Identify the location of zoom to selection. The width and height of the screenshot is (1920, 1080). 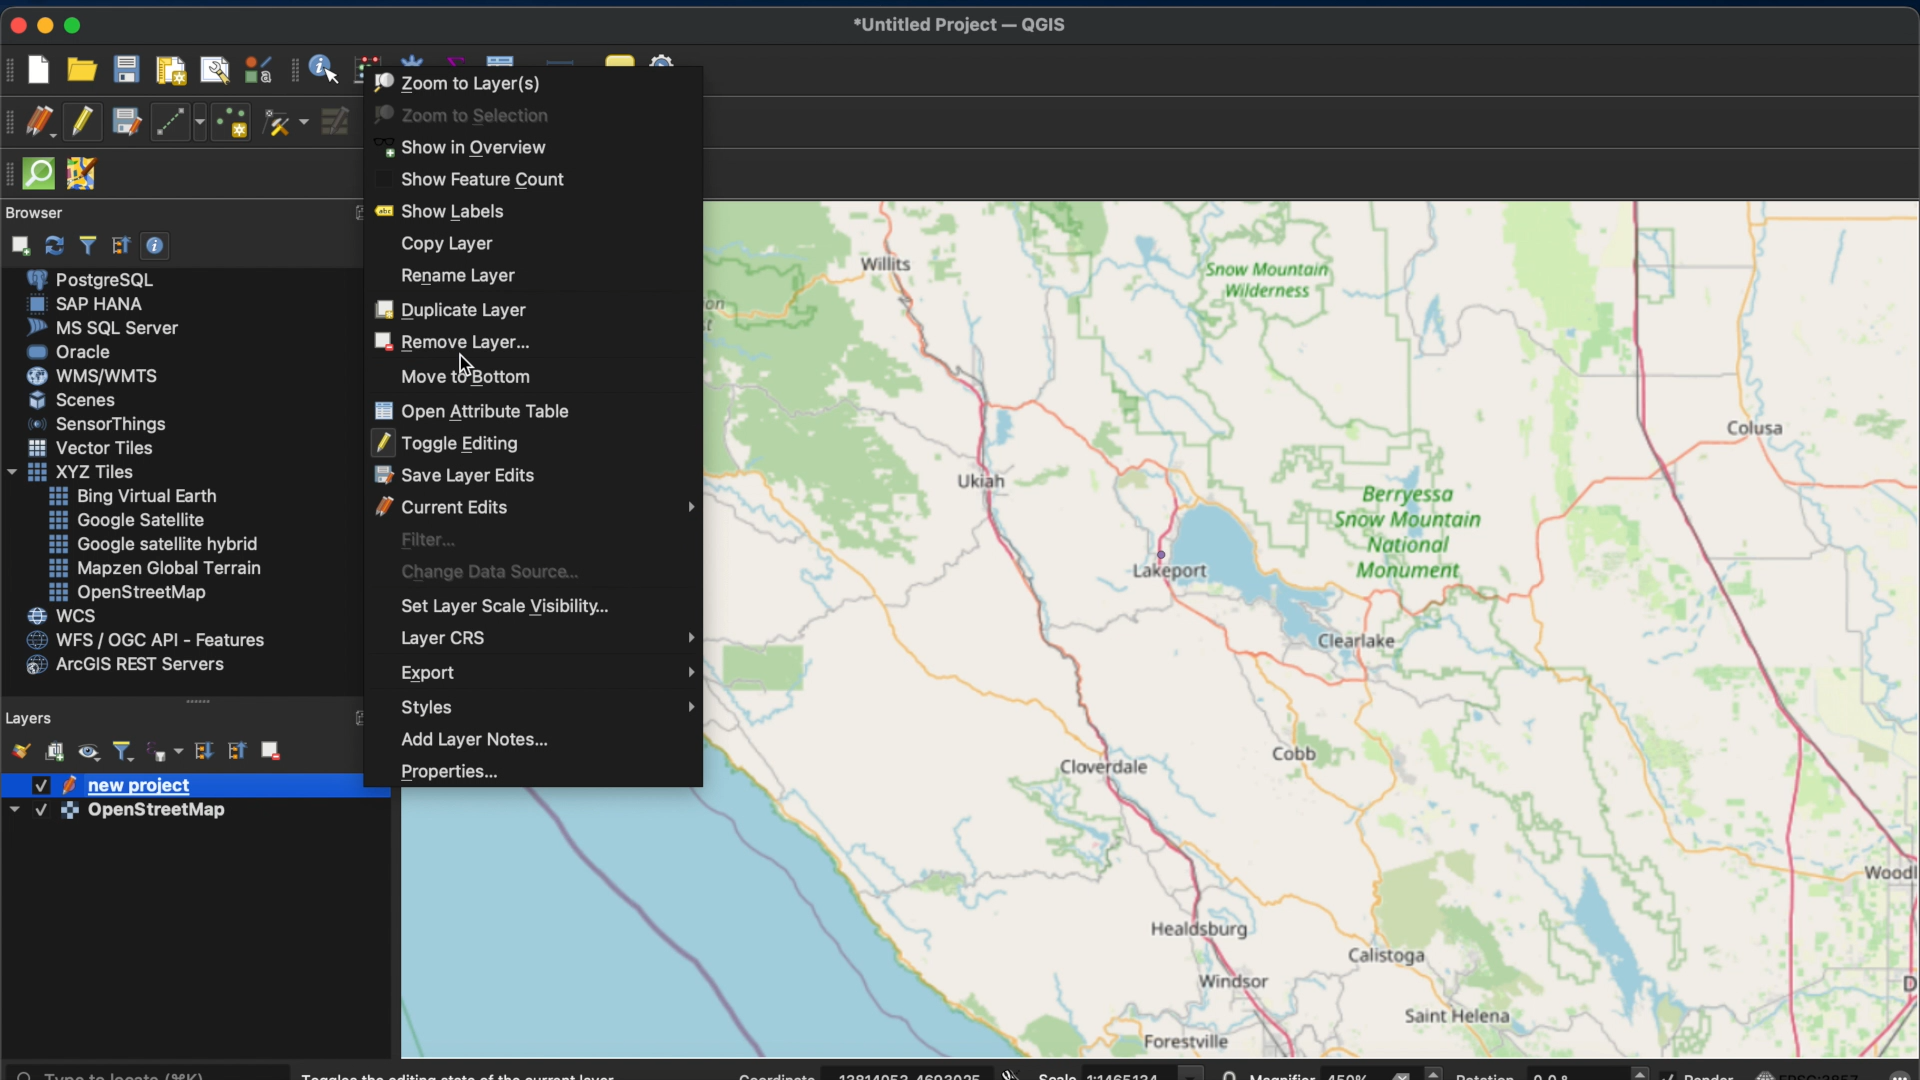
(460, 114).